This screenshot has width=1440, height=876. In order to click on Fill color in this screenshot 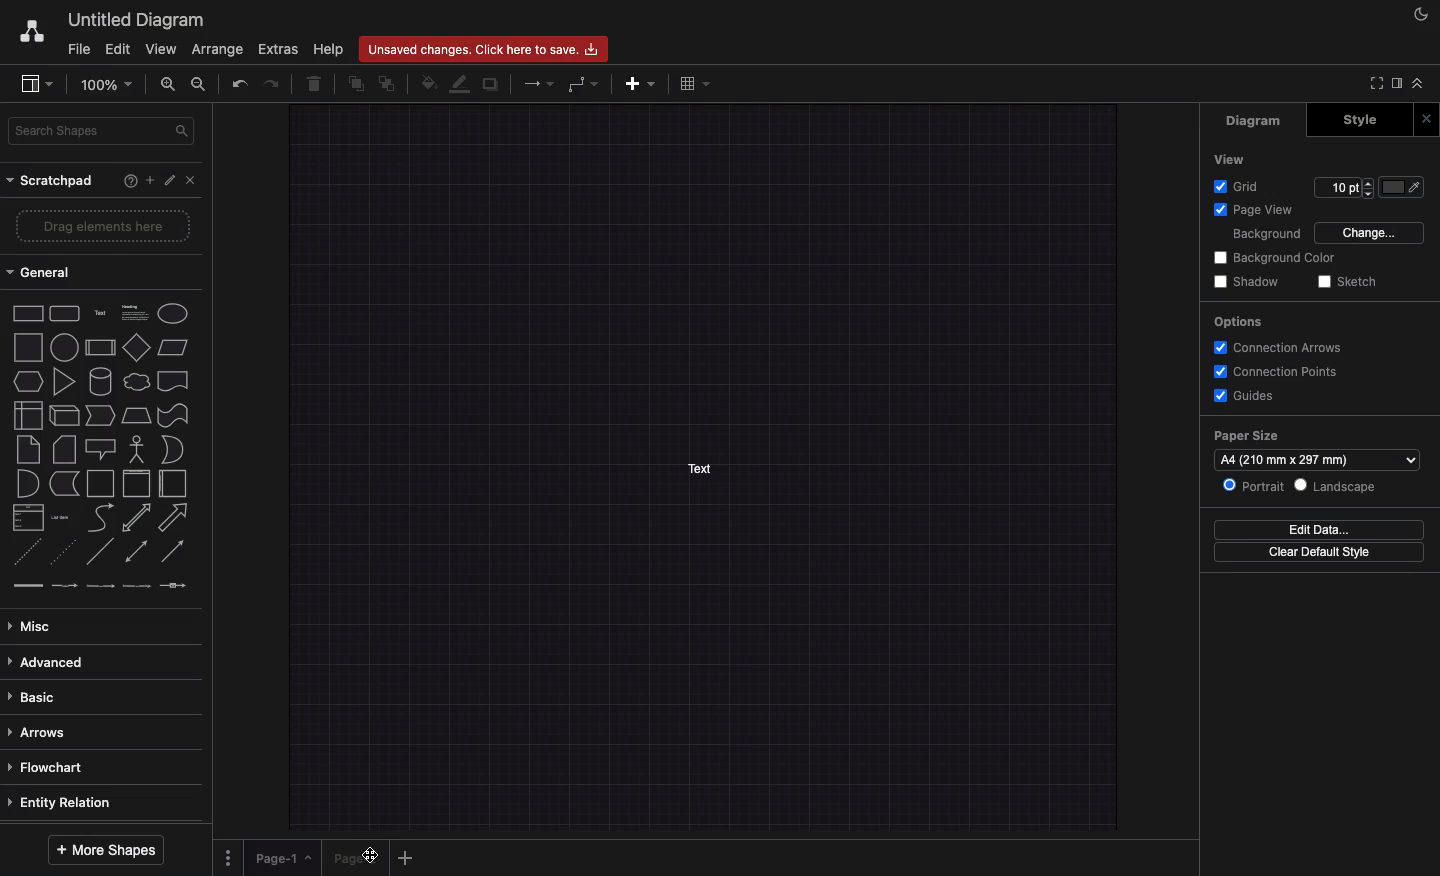, I will do `click(428, 85)`.